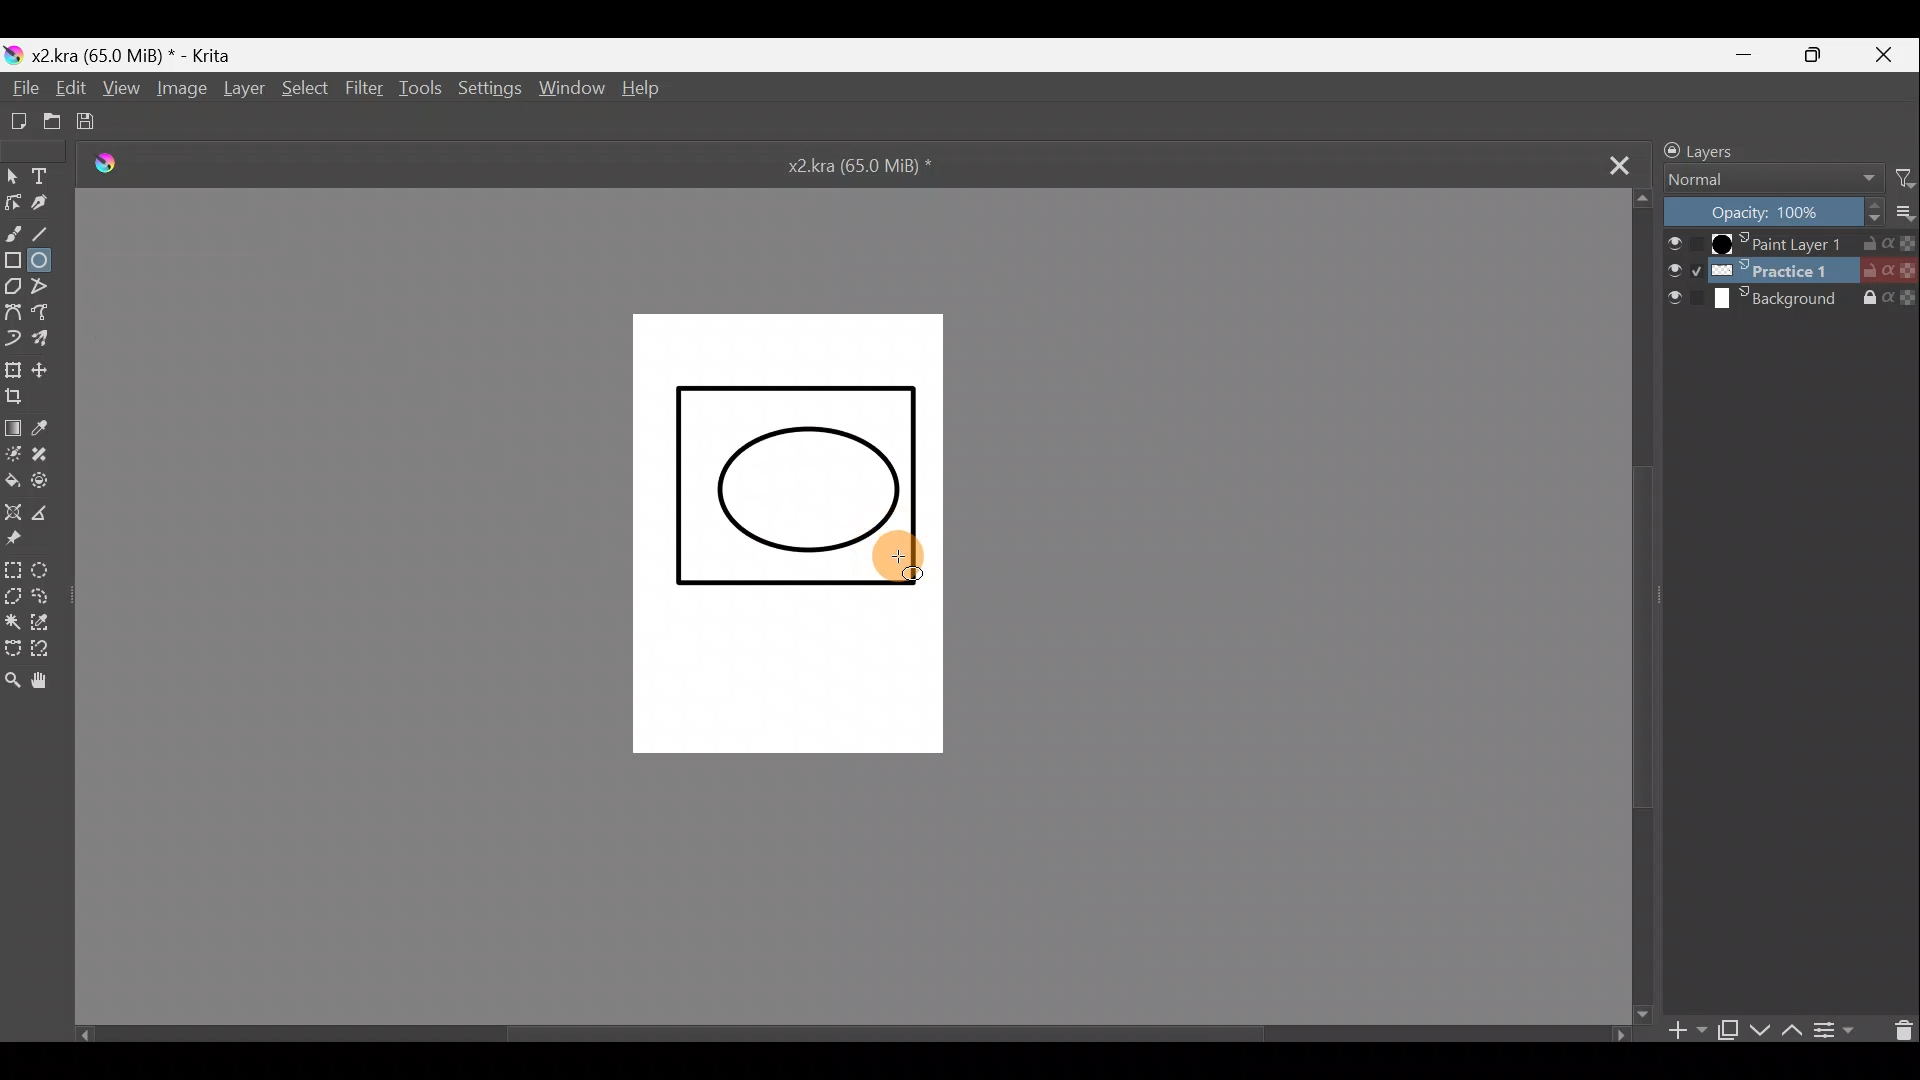 This screenshot has height=1080, width=1920. I want to click on View/change layer properties, so click(1841, 1032).